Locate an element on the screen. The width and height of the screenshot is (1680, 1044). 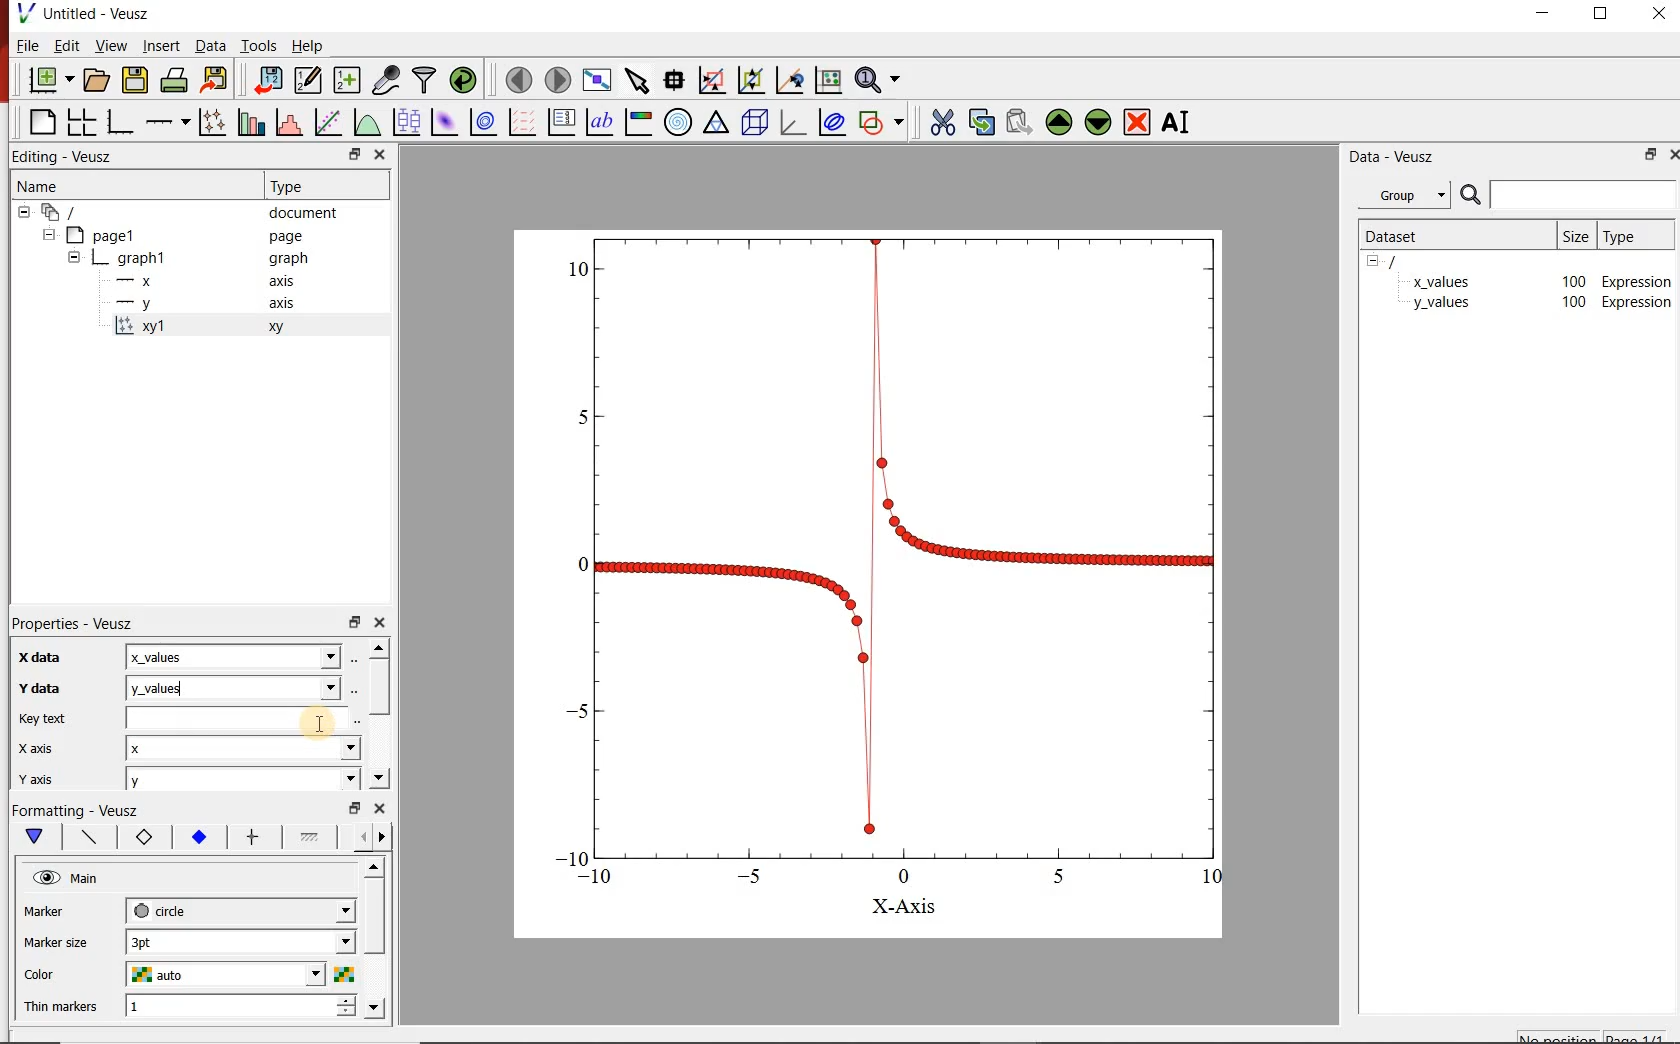
Formatting - Veusz is located at coordinates (80, 809).